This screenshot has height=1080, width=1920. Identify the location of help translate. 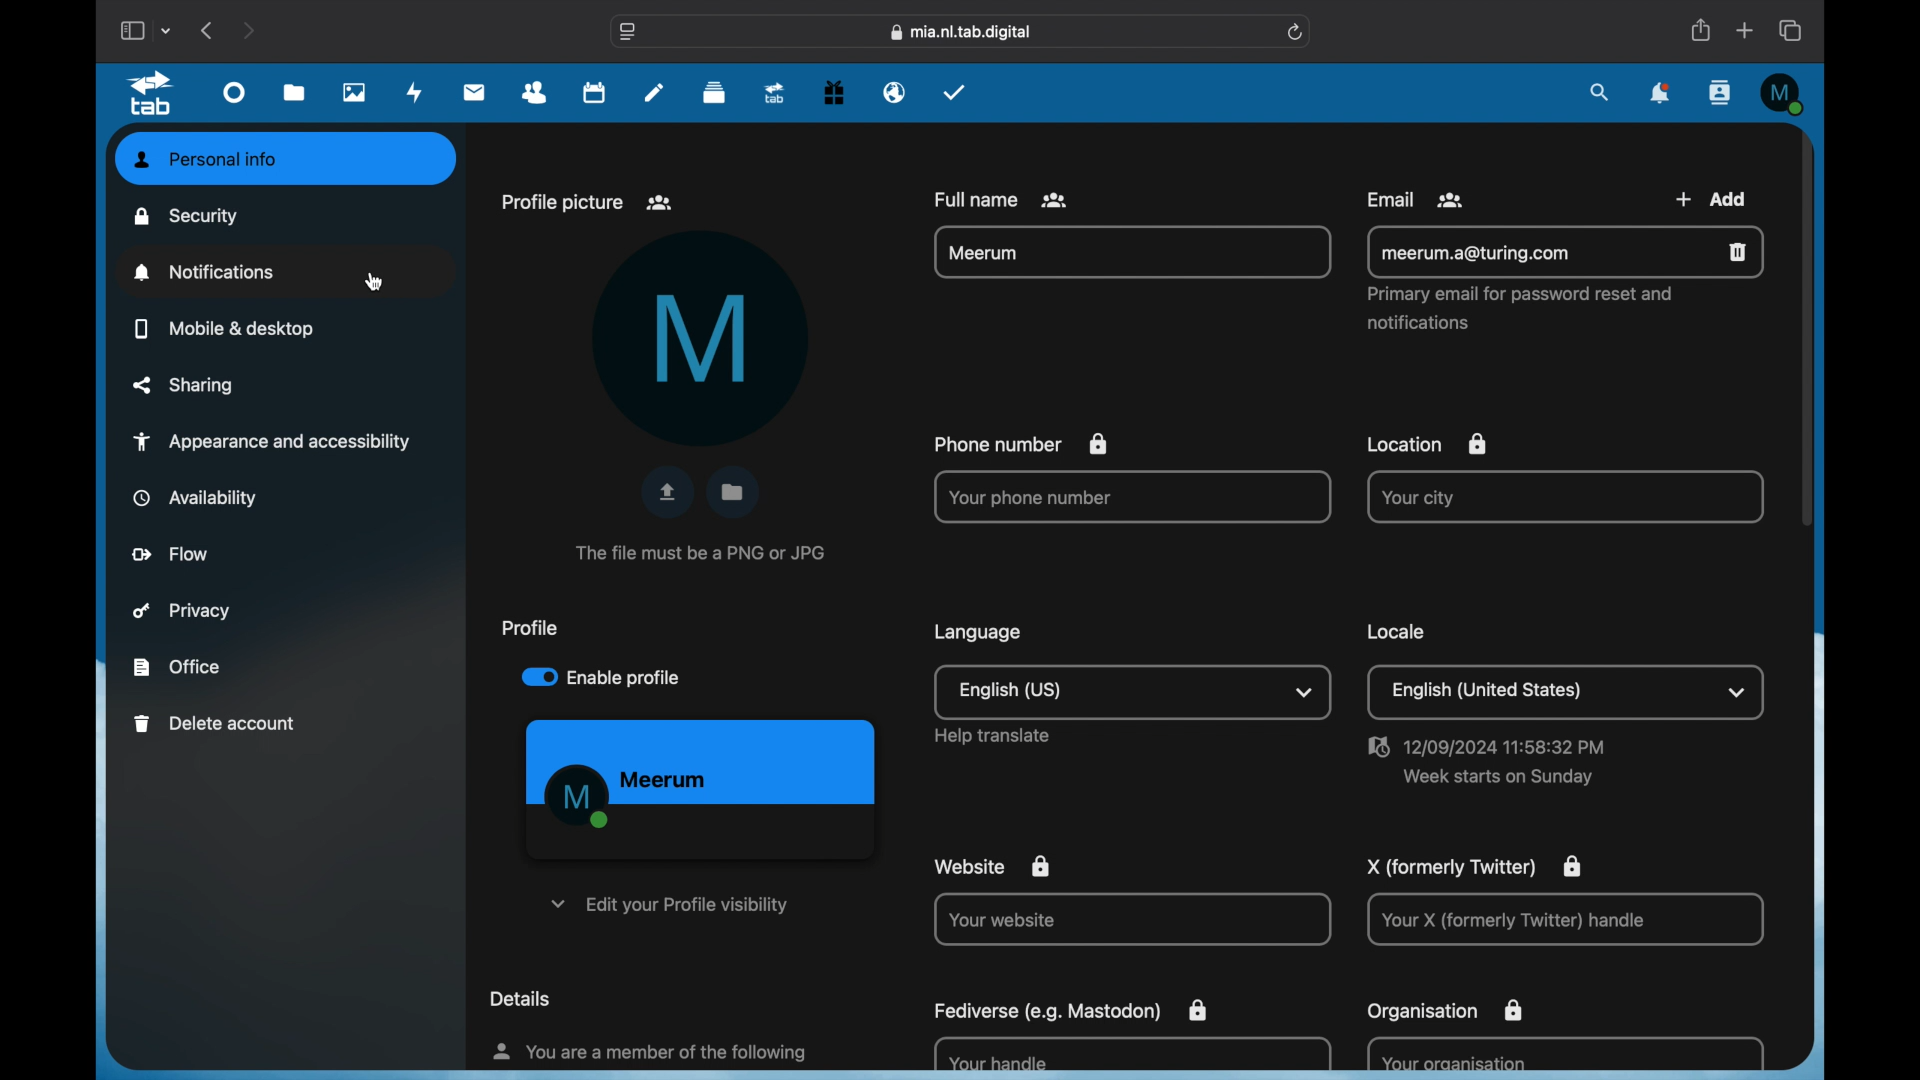
(994, 736).